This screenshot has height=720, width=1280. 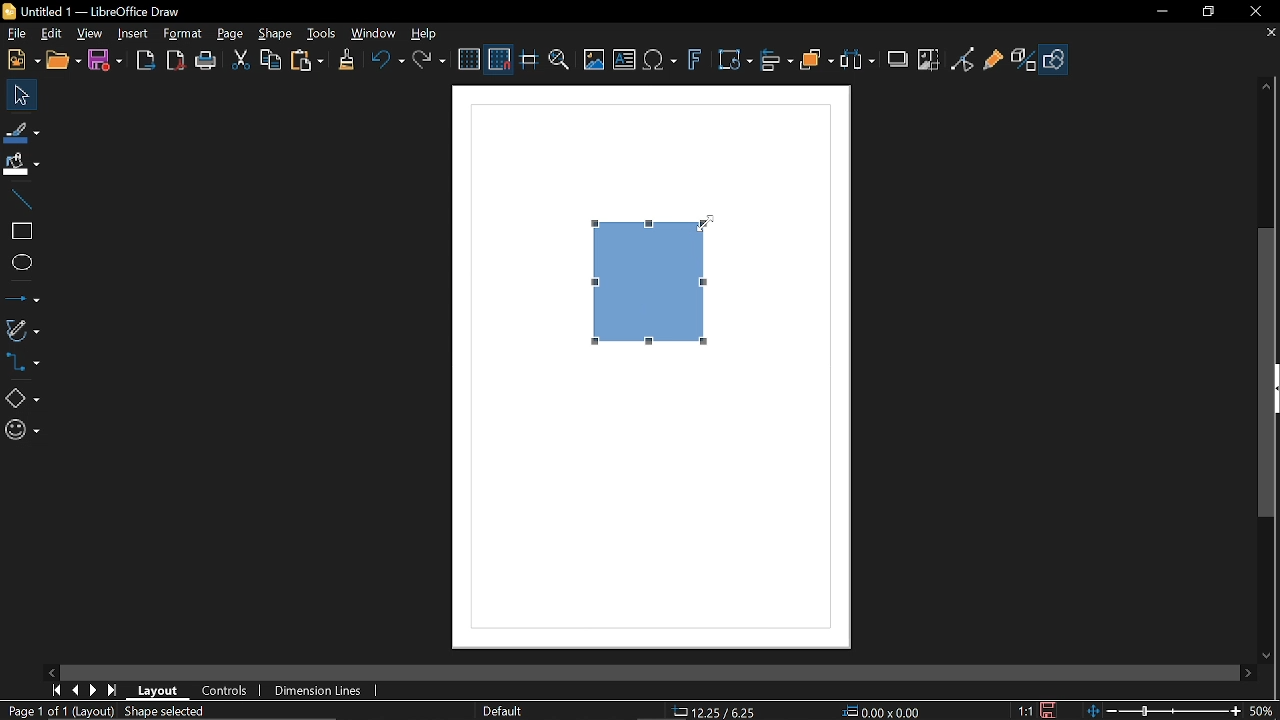 I want to click on Rectangle, so click(x=20, y=230).